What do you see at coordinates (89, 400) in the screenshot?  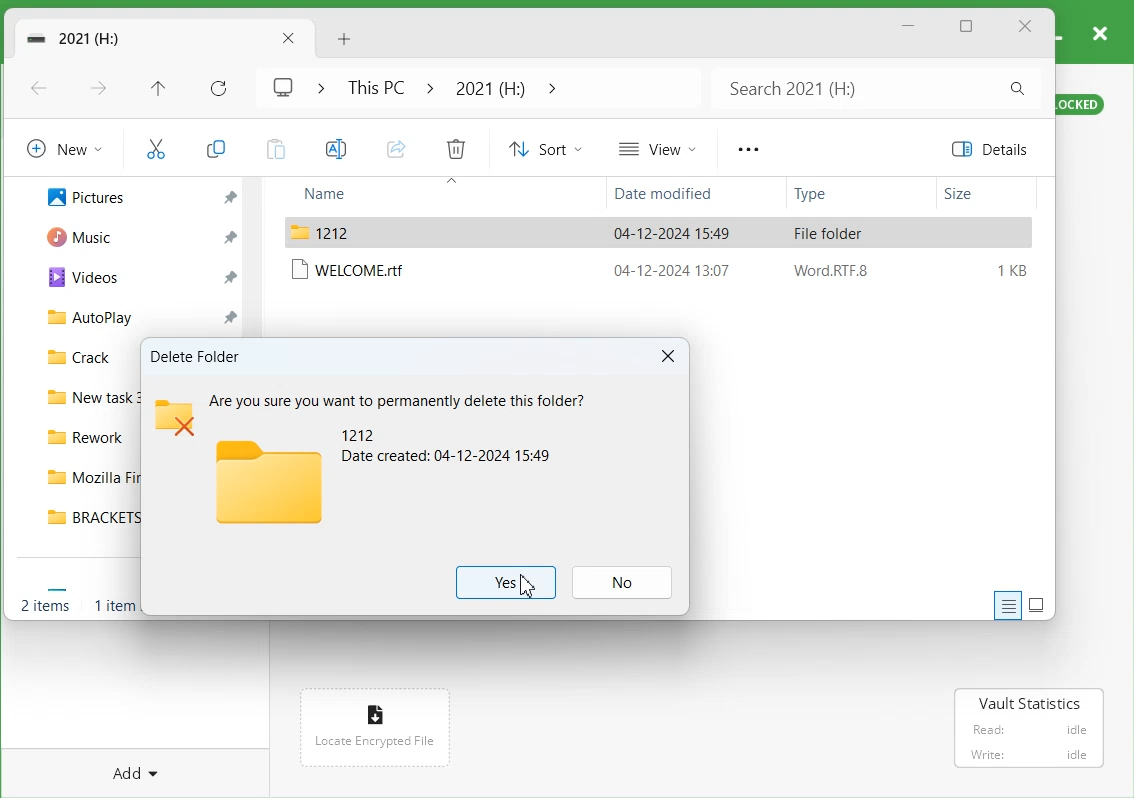 I see `New task` at bounding box center [89, 400].